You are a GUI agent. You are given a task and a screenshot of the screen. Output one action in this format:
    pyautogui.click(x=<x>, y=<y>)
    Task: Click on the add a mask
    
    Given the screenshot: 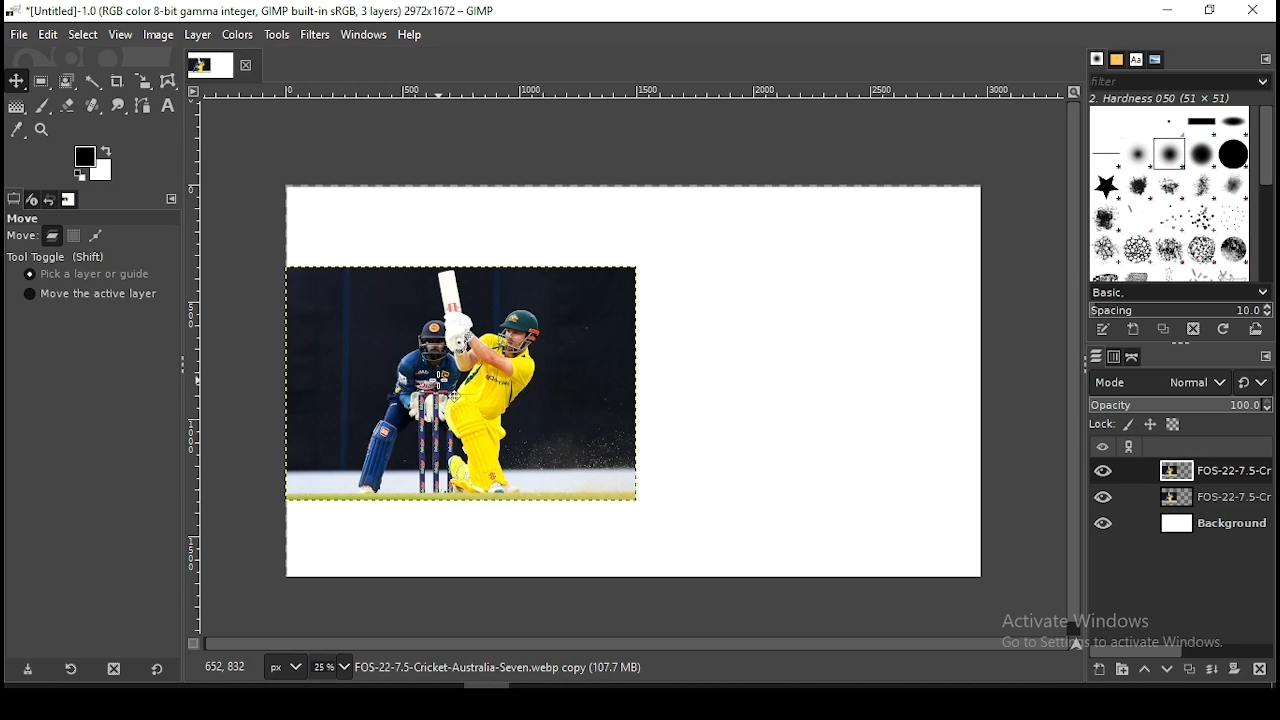 What is the action you would take?
    pyautogui.click(x=1232, y=670)
    